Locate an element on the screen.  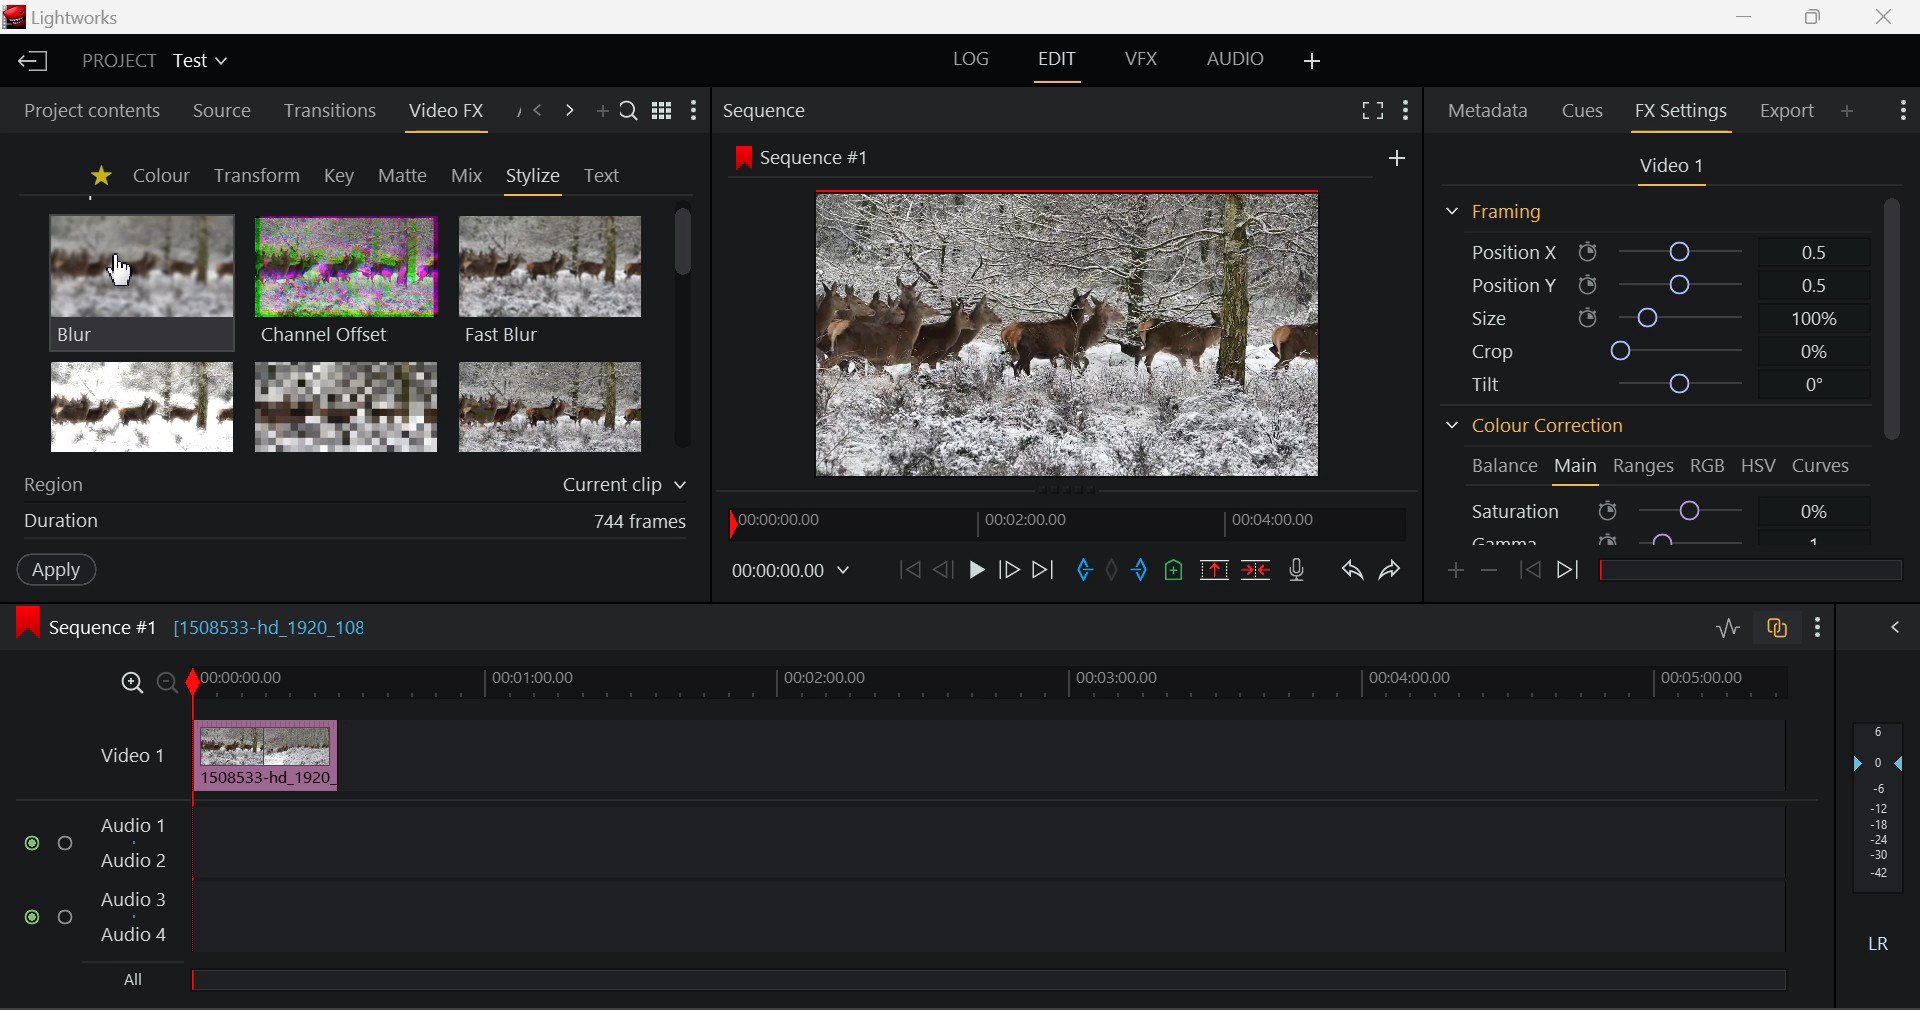
Gamma is located at coordinates (1662, 538).